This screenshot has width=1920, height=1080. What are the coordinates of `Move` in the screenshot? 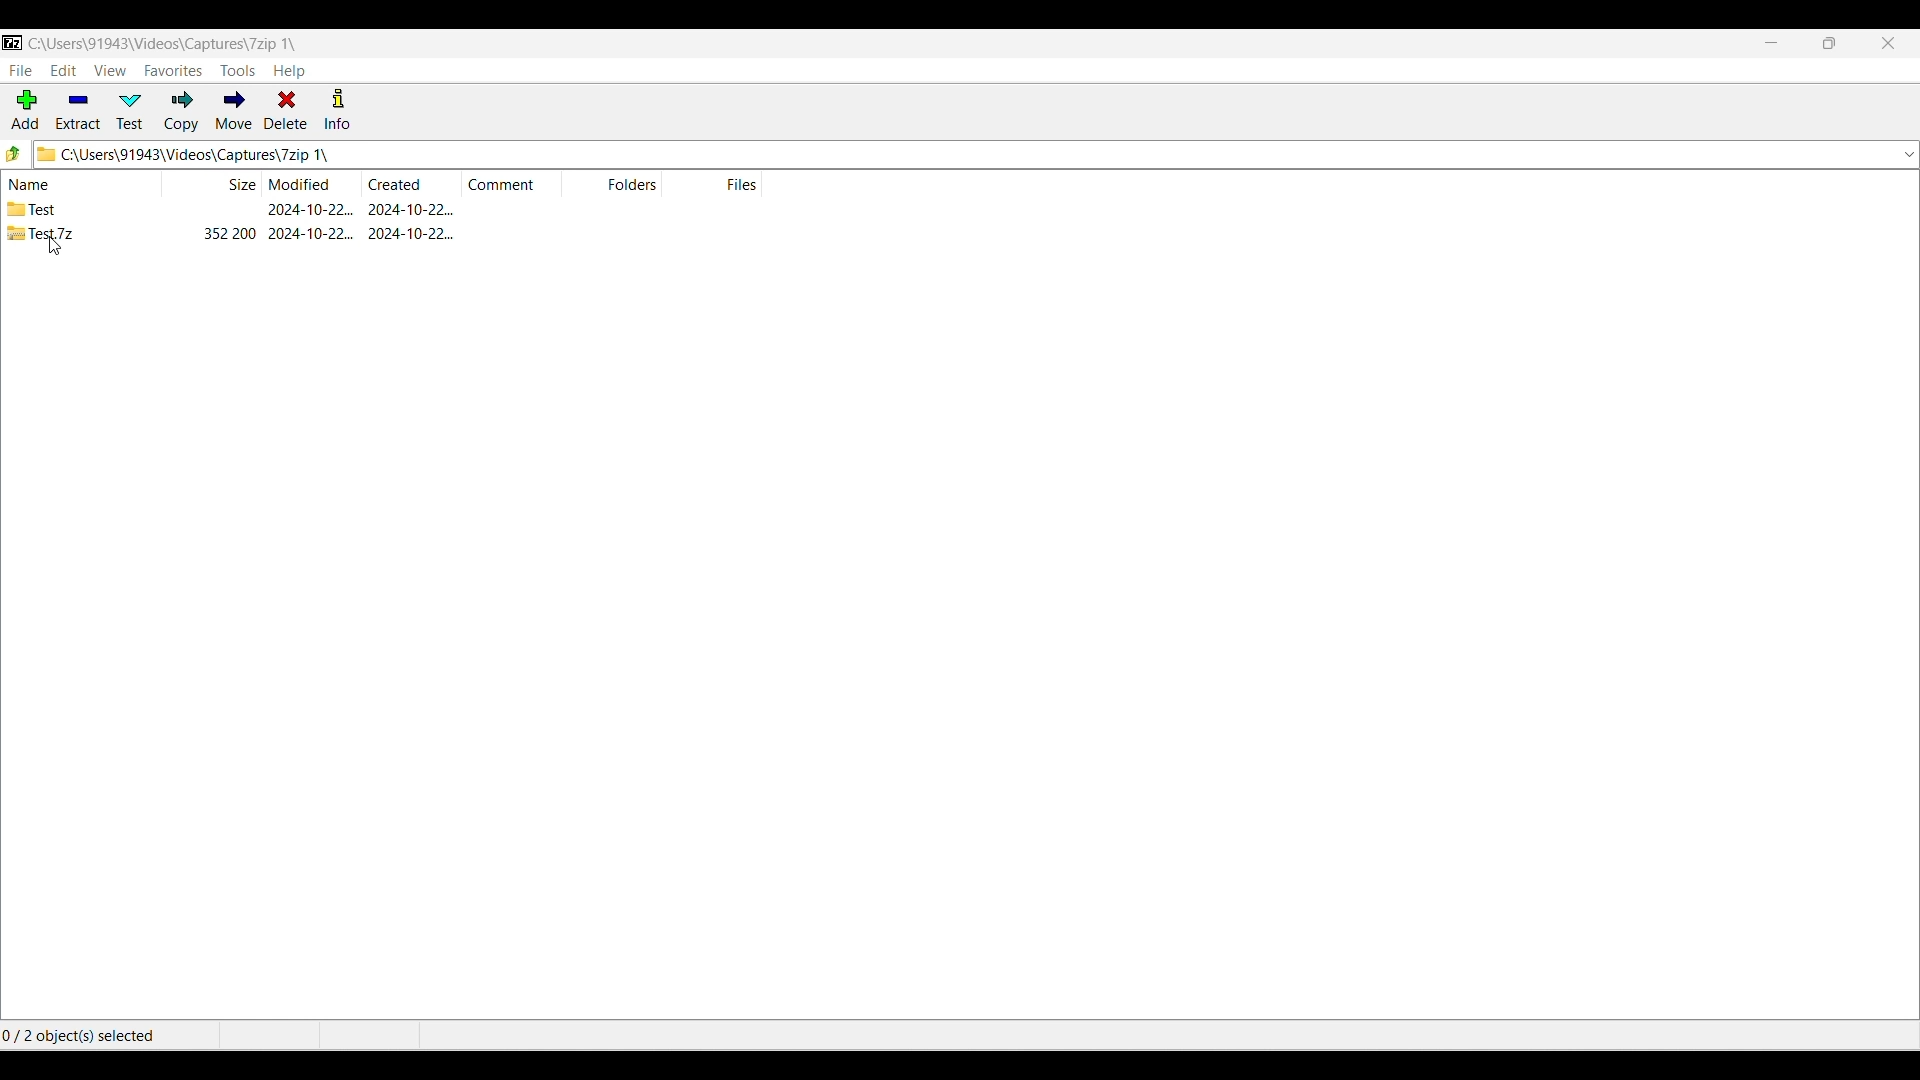 It's located at (233, 110).